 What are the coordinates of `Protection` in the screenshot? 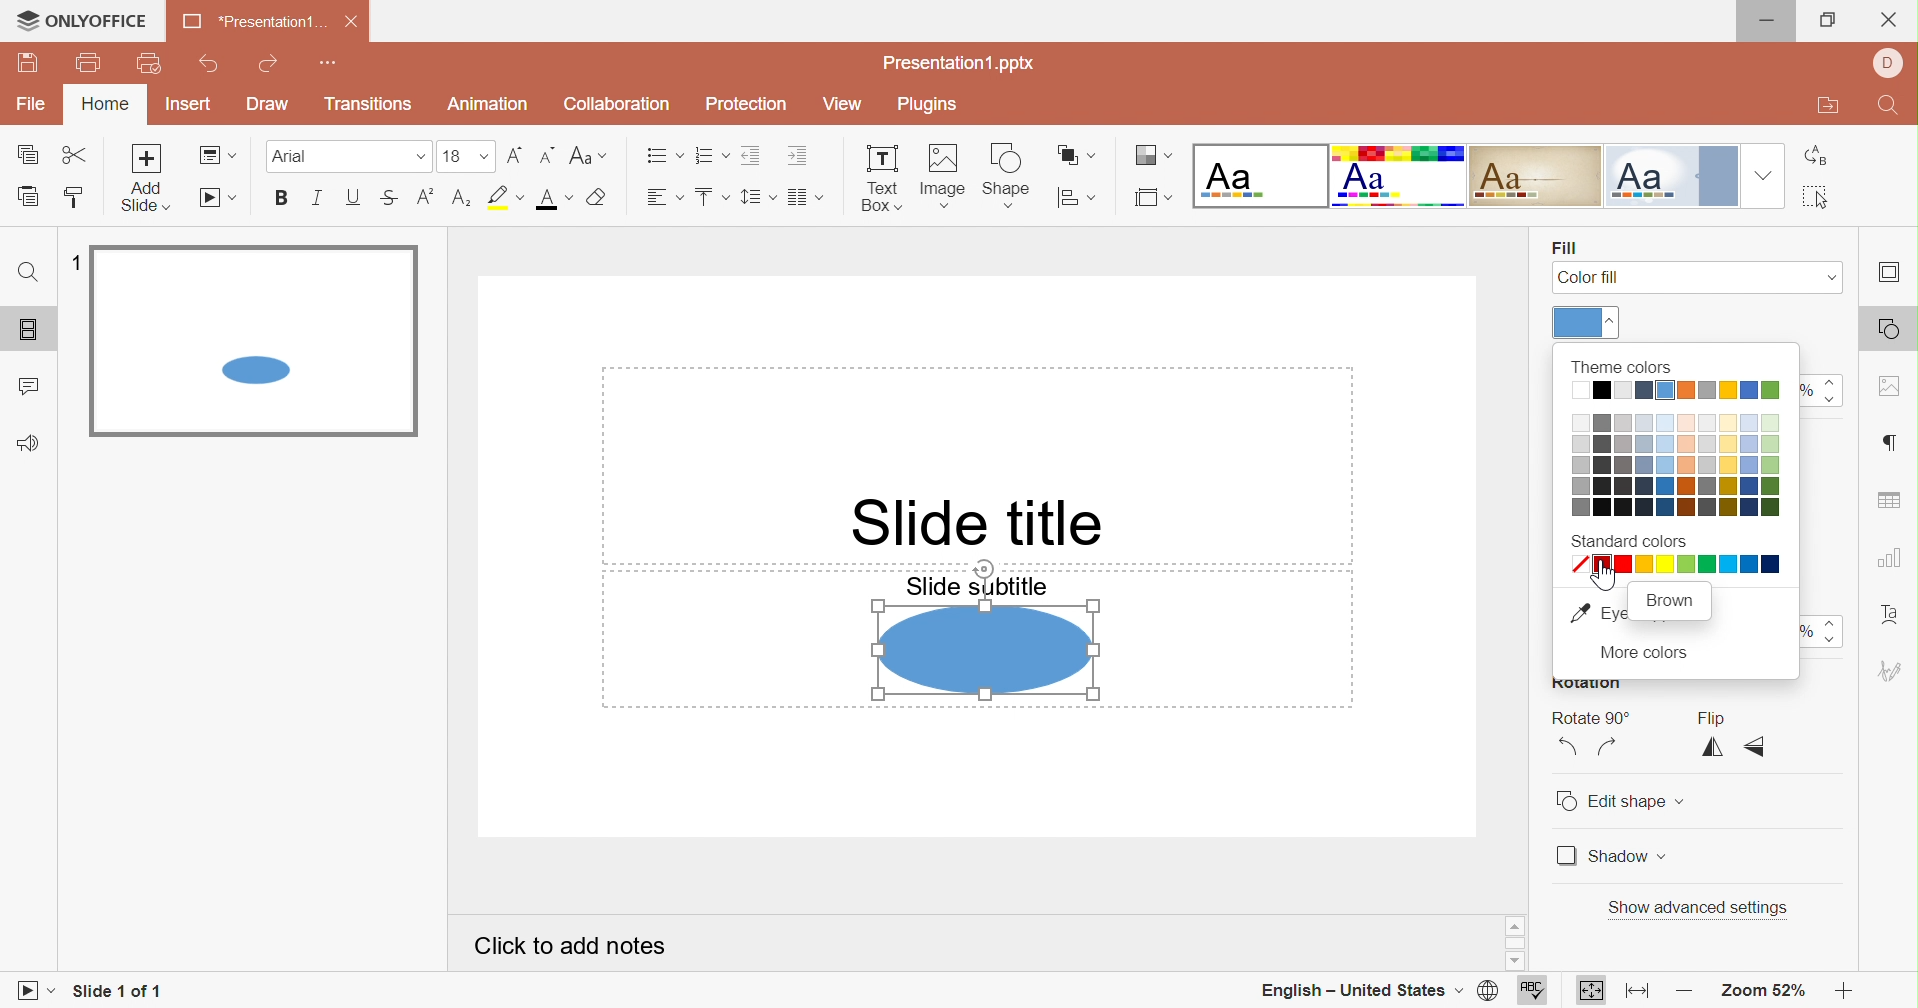 It's located at (748, 105).